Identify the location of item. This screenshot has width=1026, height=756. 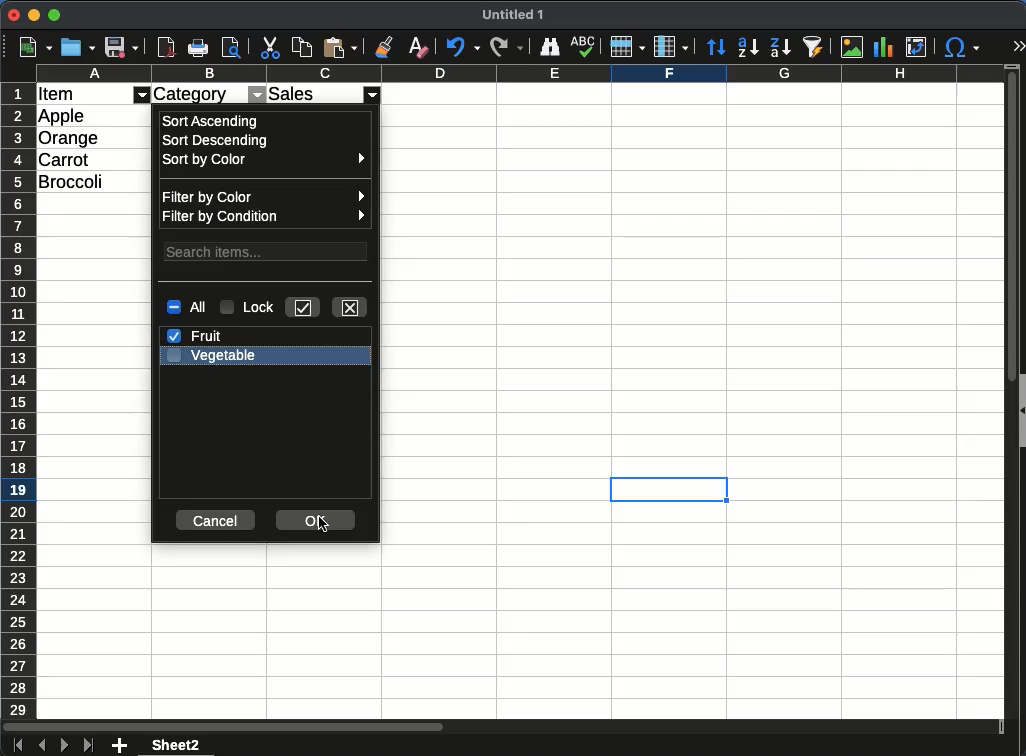
(57, 95).